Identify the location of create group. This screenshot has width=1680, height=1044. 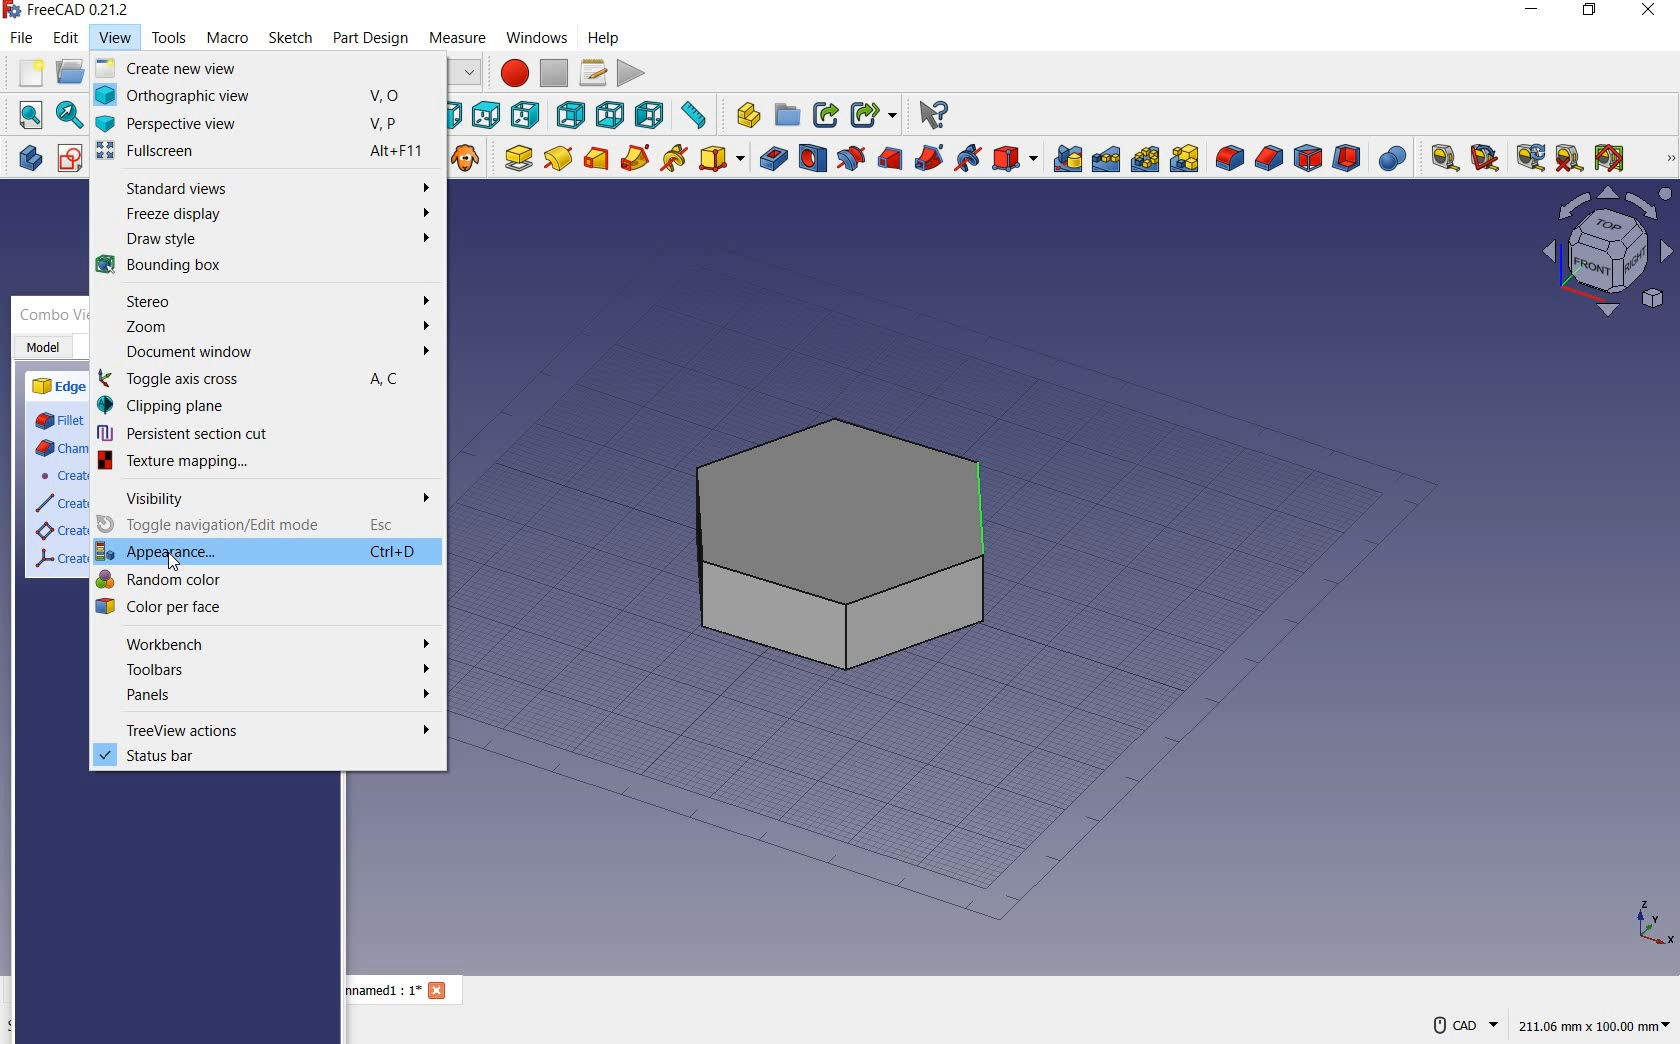
(788, 116).